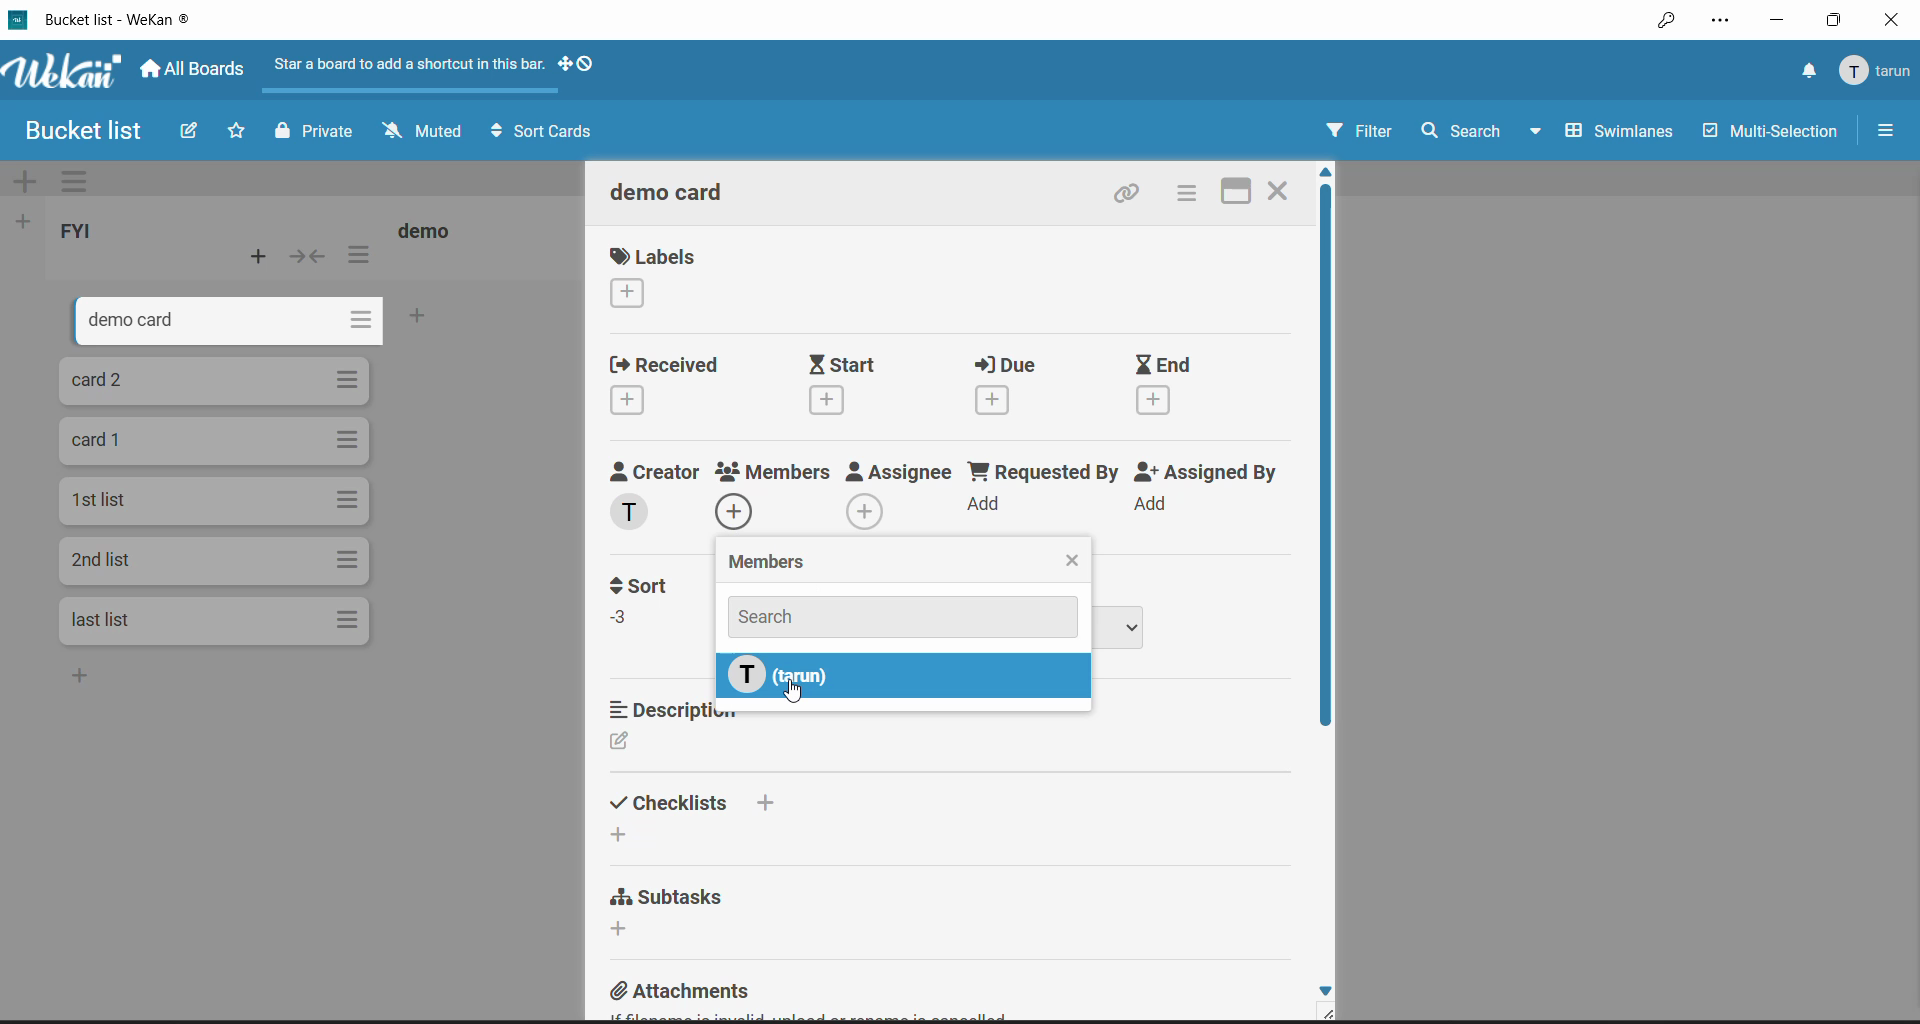  Describe the element at coordinates (349, 560) in the screenshot. I see `card actions` at that location.